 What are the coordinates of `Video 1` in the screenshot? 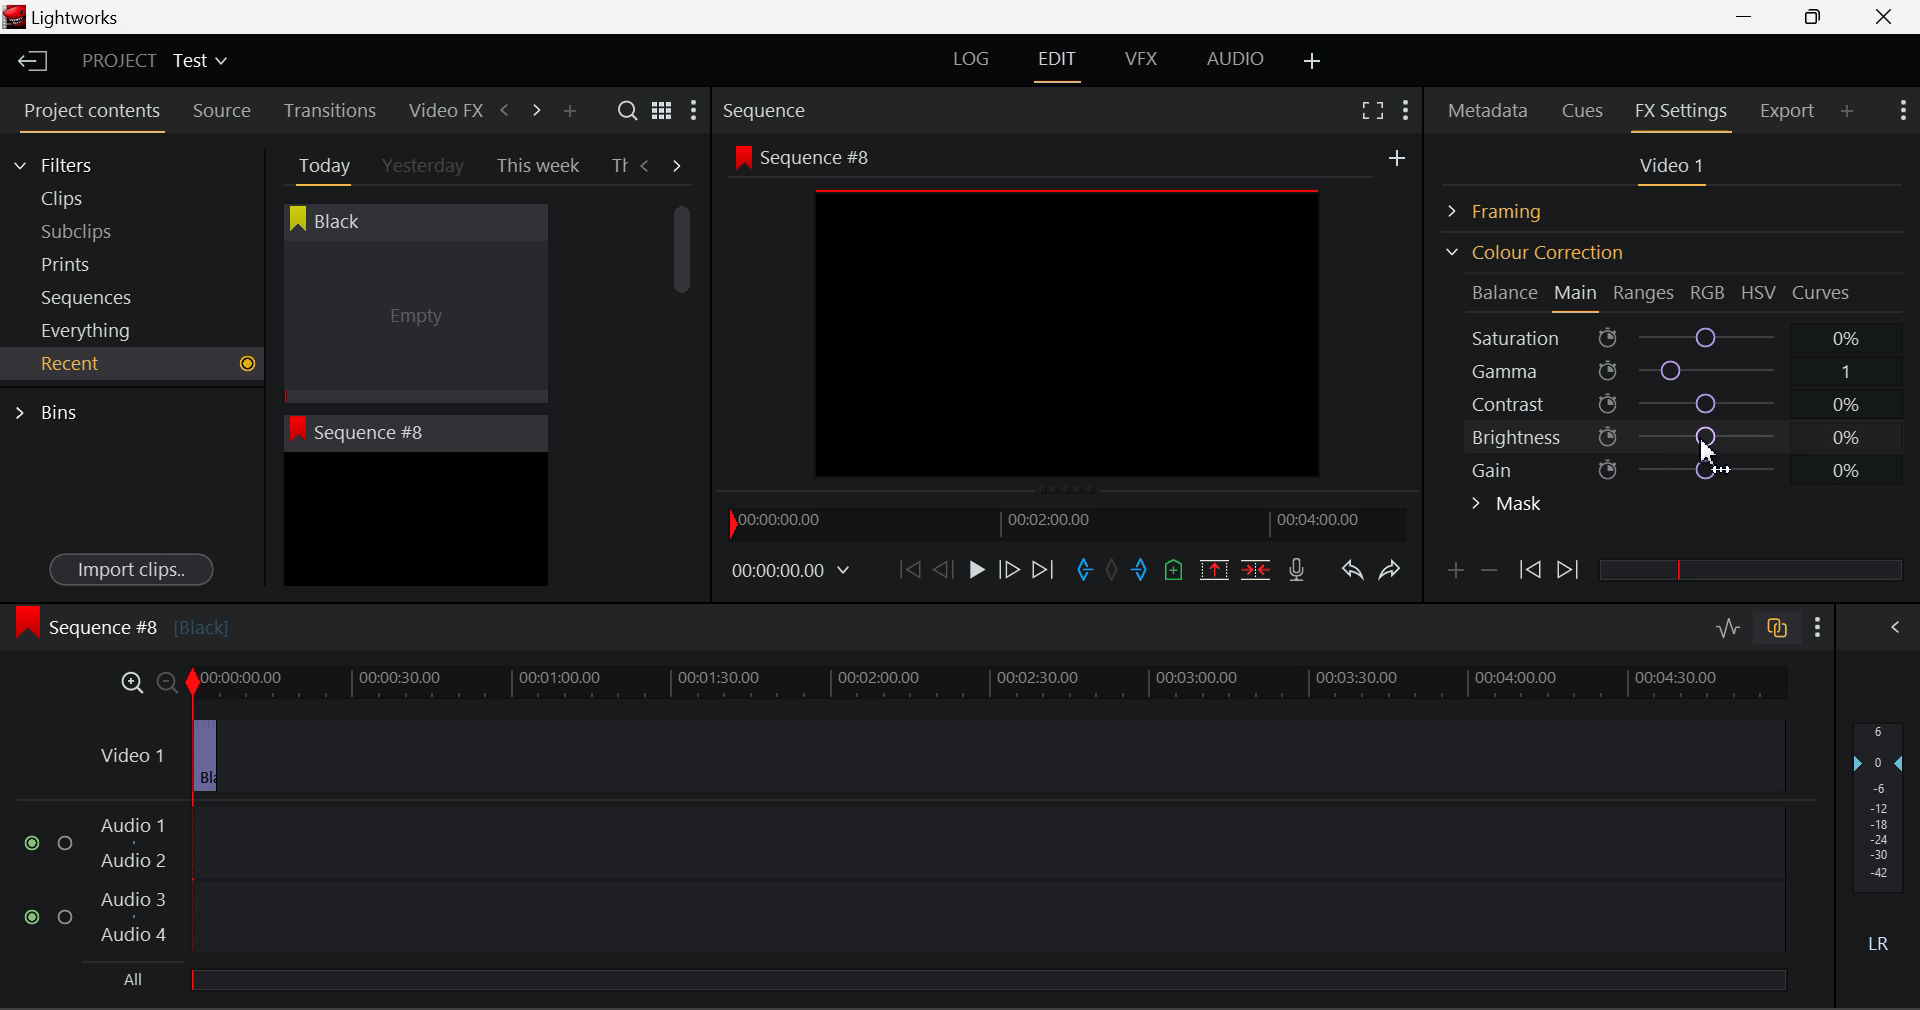 It's located at (129, 751).